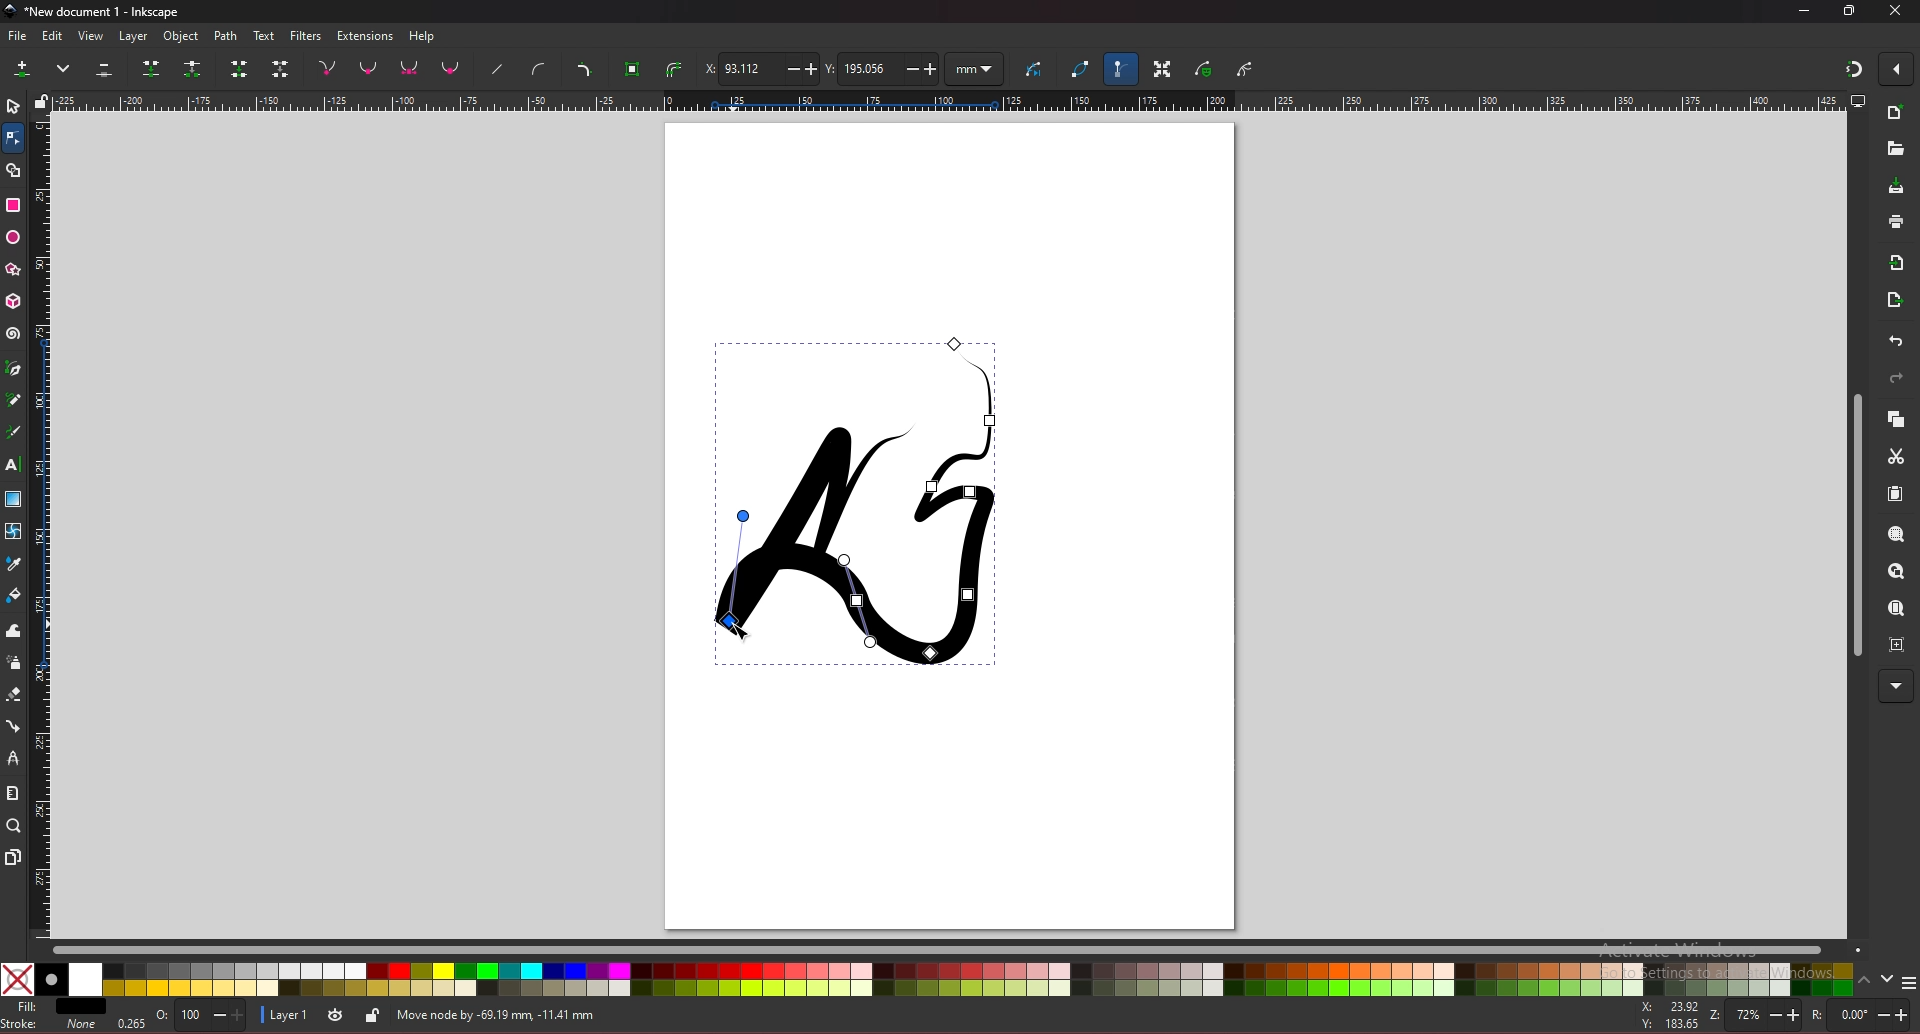  Describe the element at coordinates (739, 624) in the screenshot. I see `cursor` at that location.